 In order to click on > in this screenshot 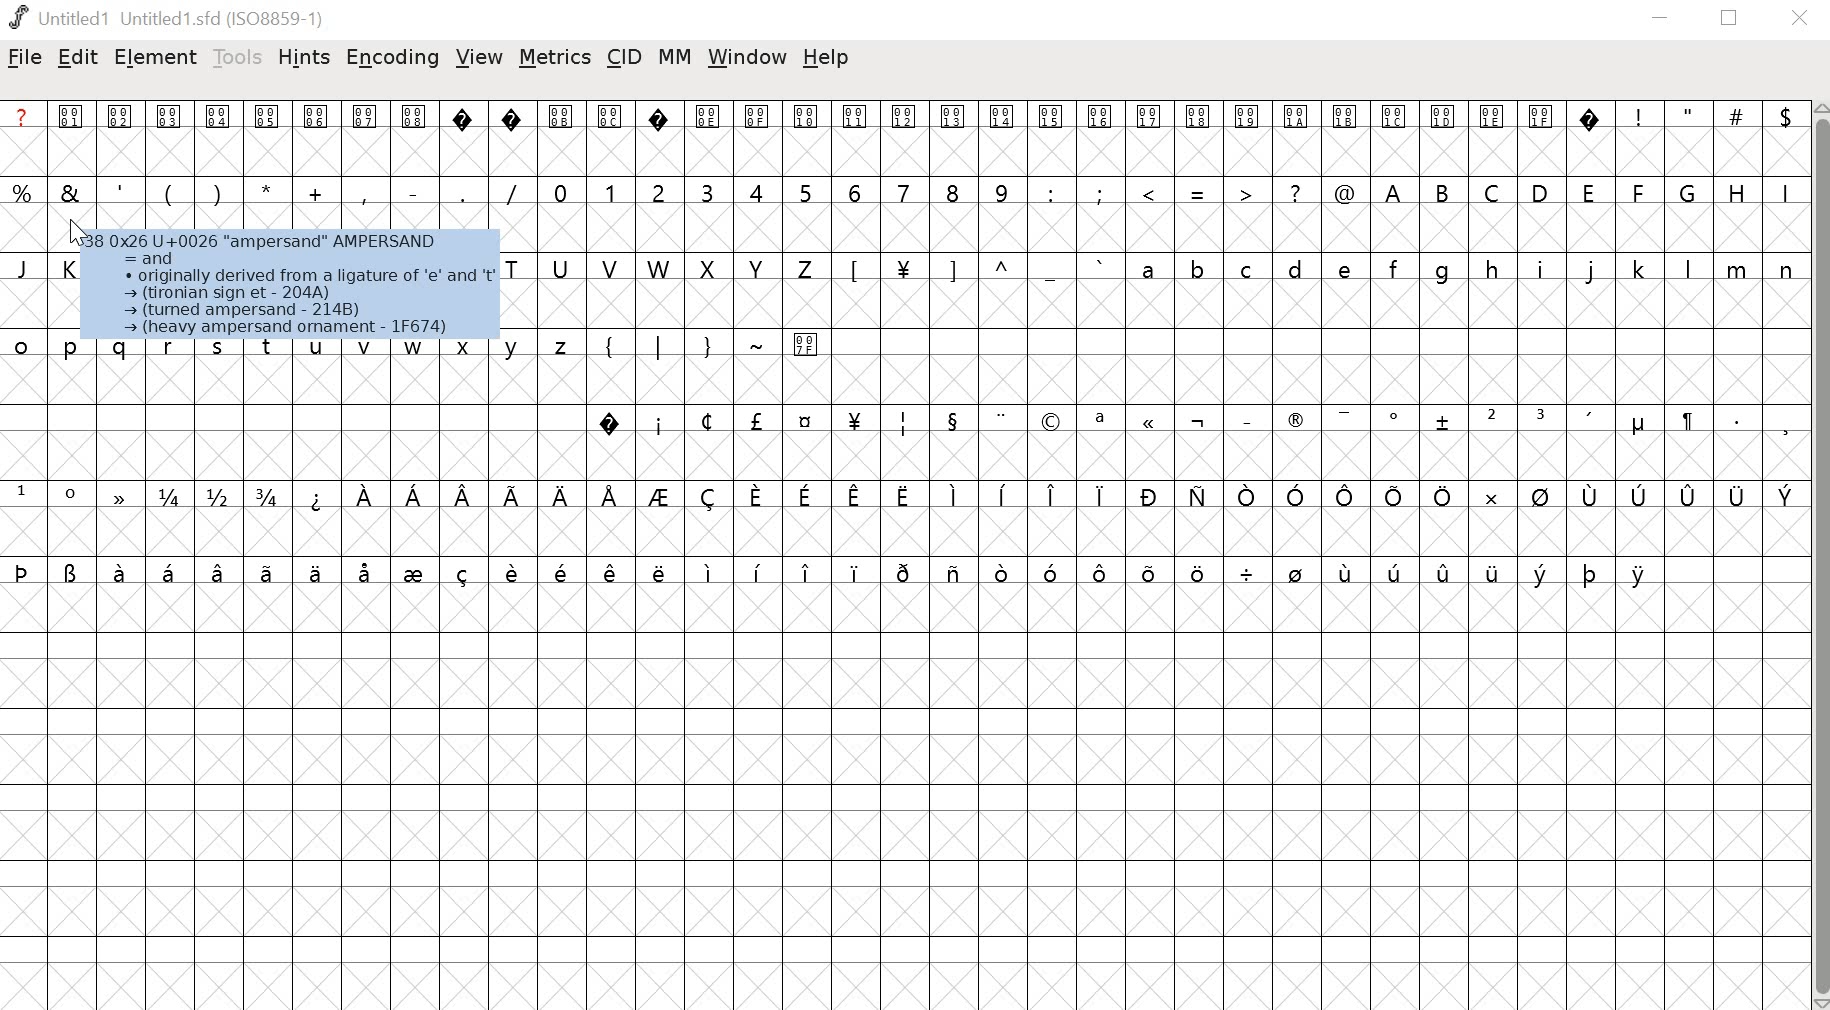, I will do `click(1247, 190)`.